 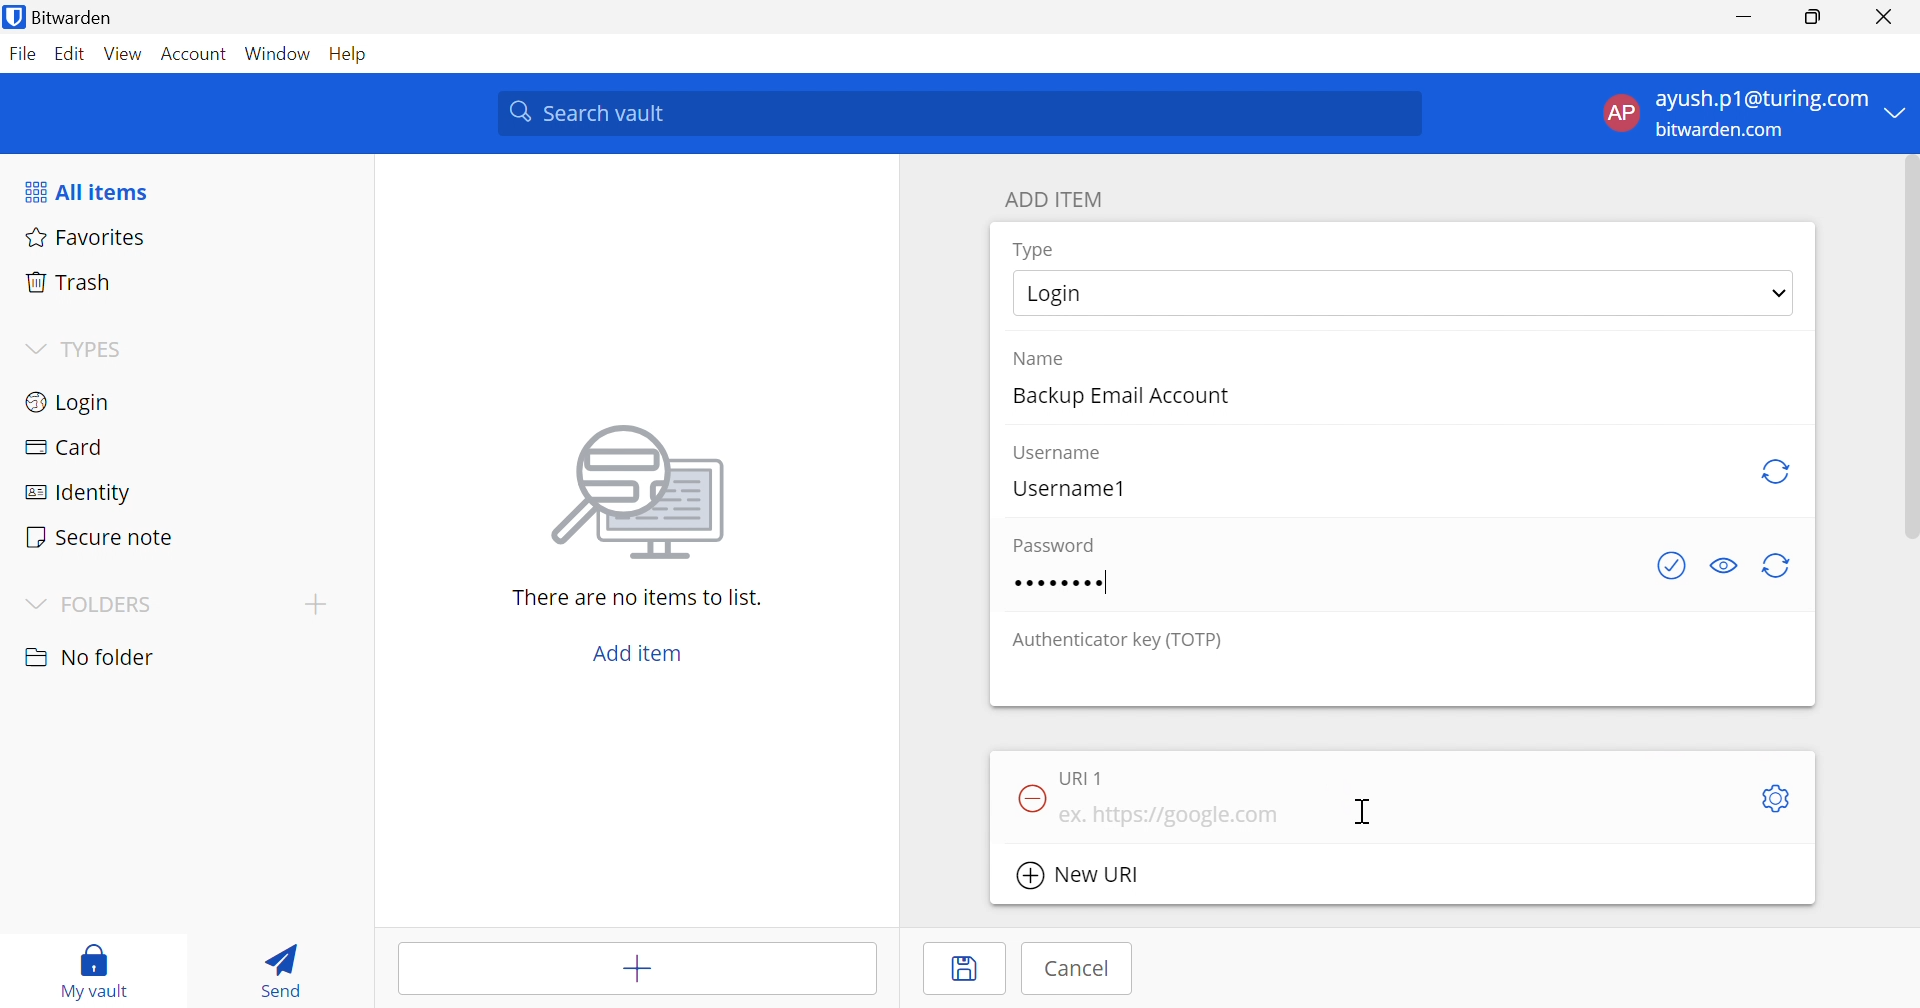 I want to click on File, so click(x=22, y=53).